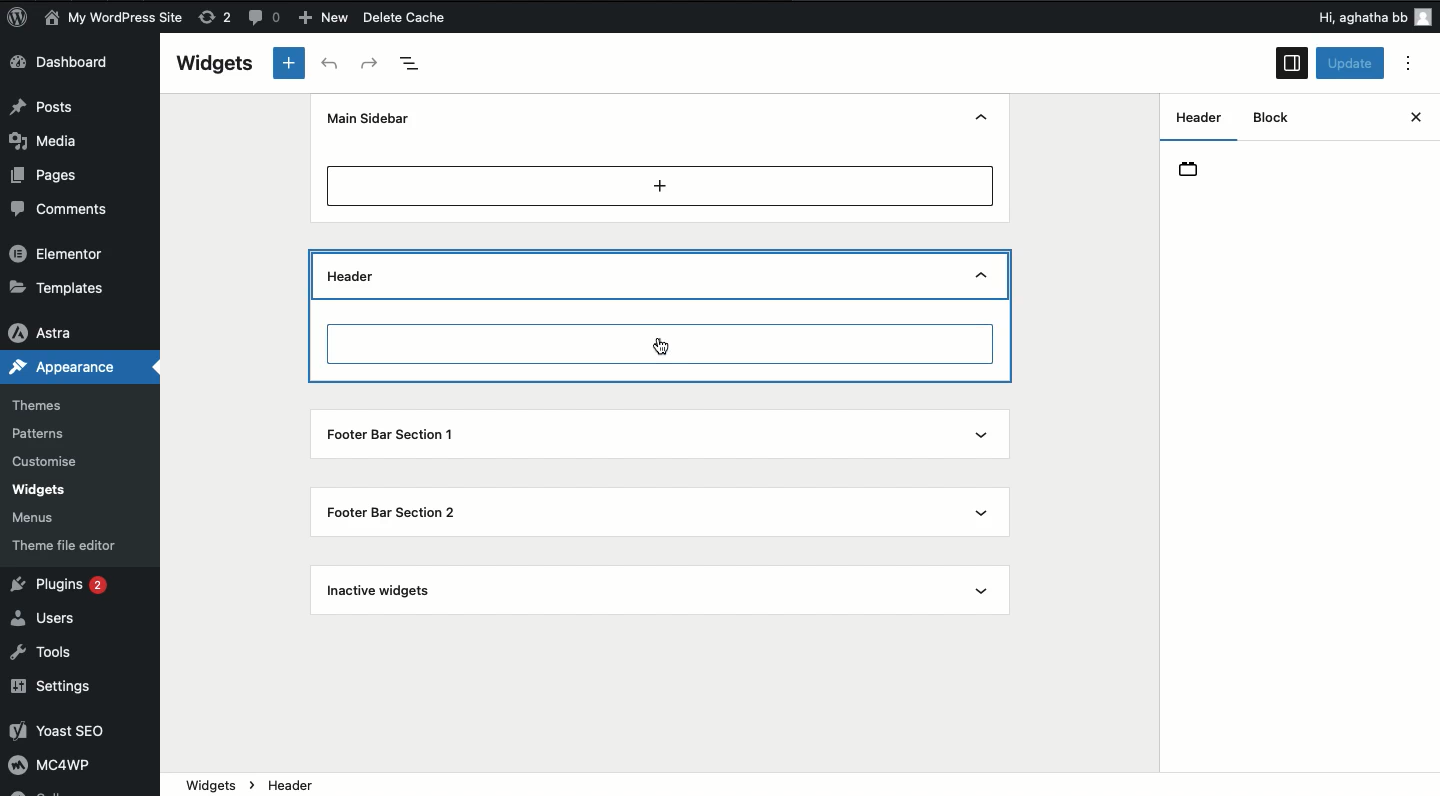 This screenshot has height=796, width=1440. Describe the element at coordinates (326, 18) in the screenshot. I see `New` at that location.